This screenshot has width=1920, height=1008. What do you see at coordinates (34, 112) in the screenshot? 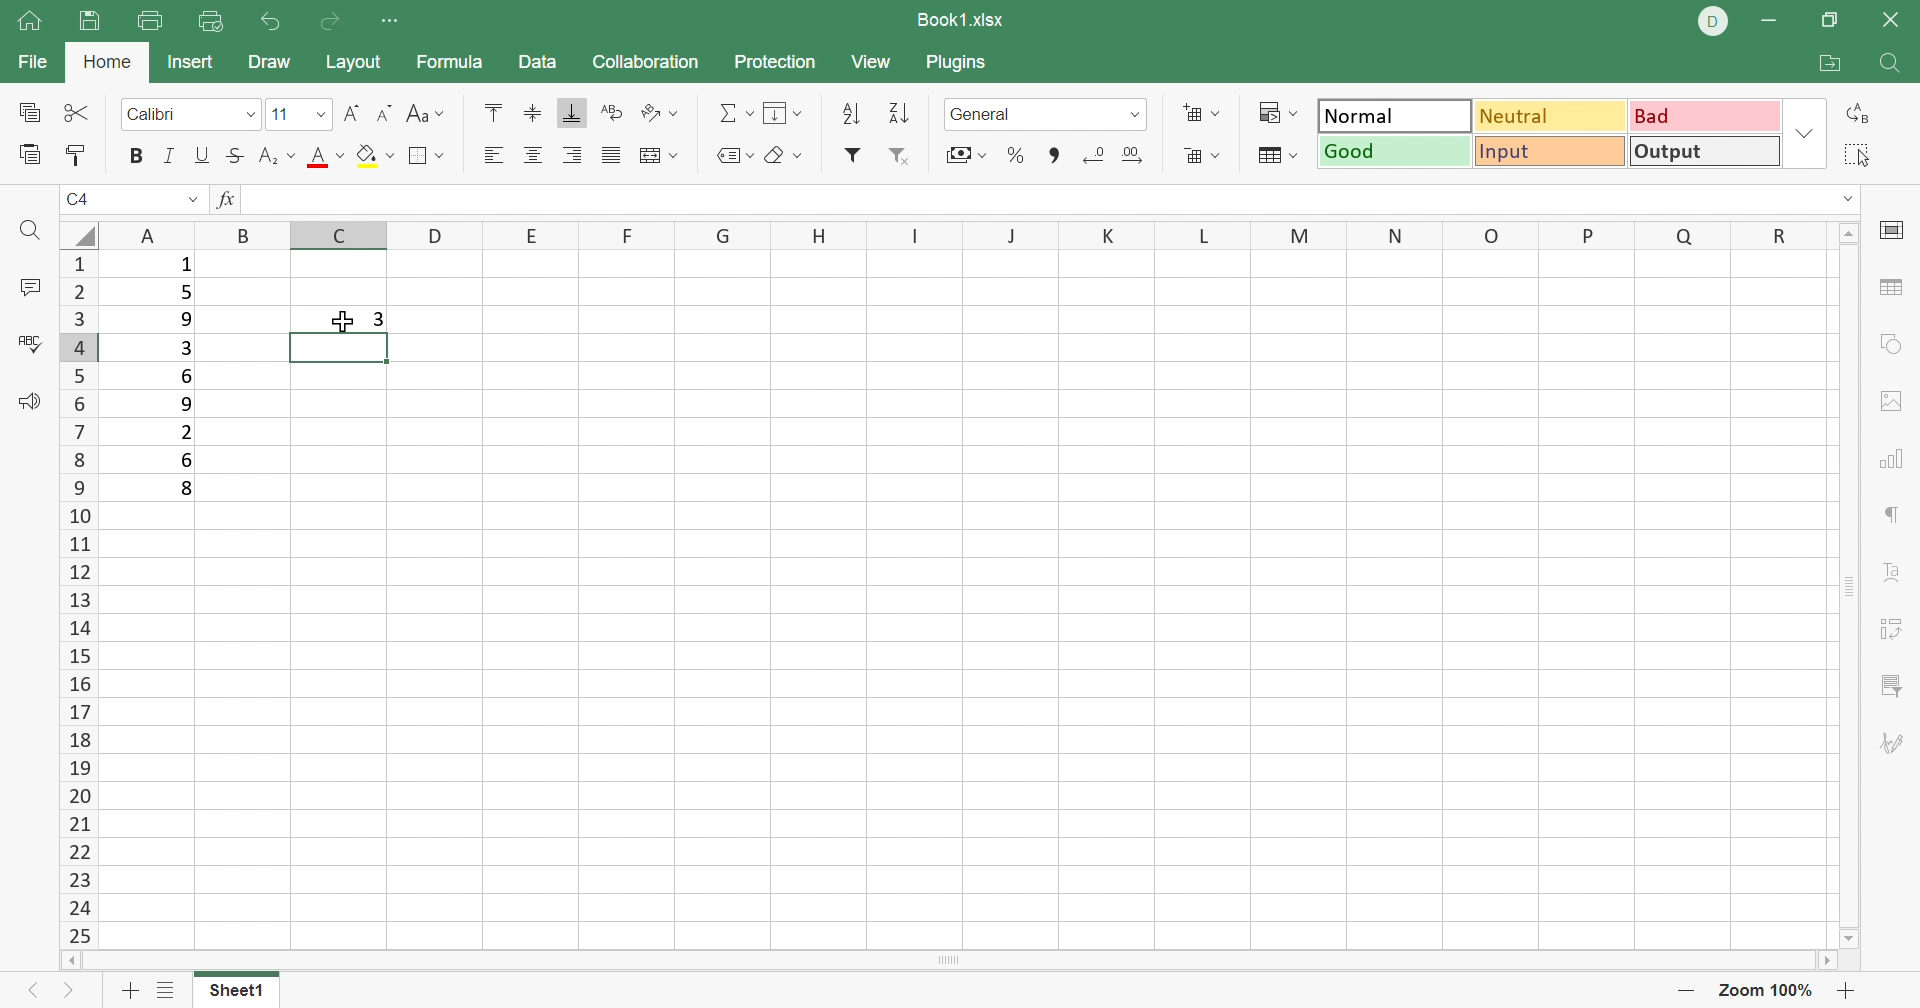
I see `Copy` at bounding box center [34, 112].